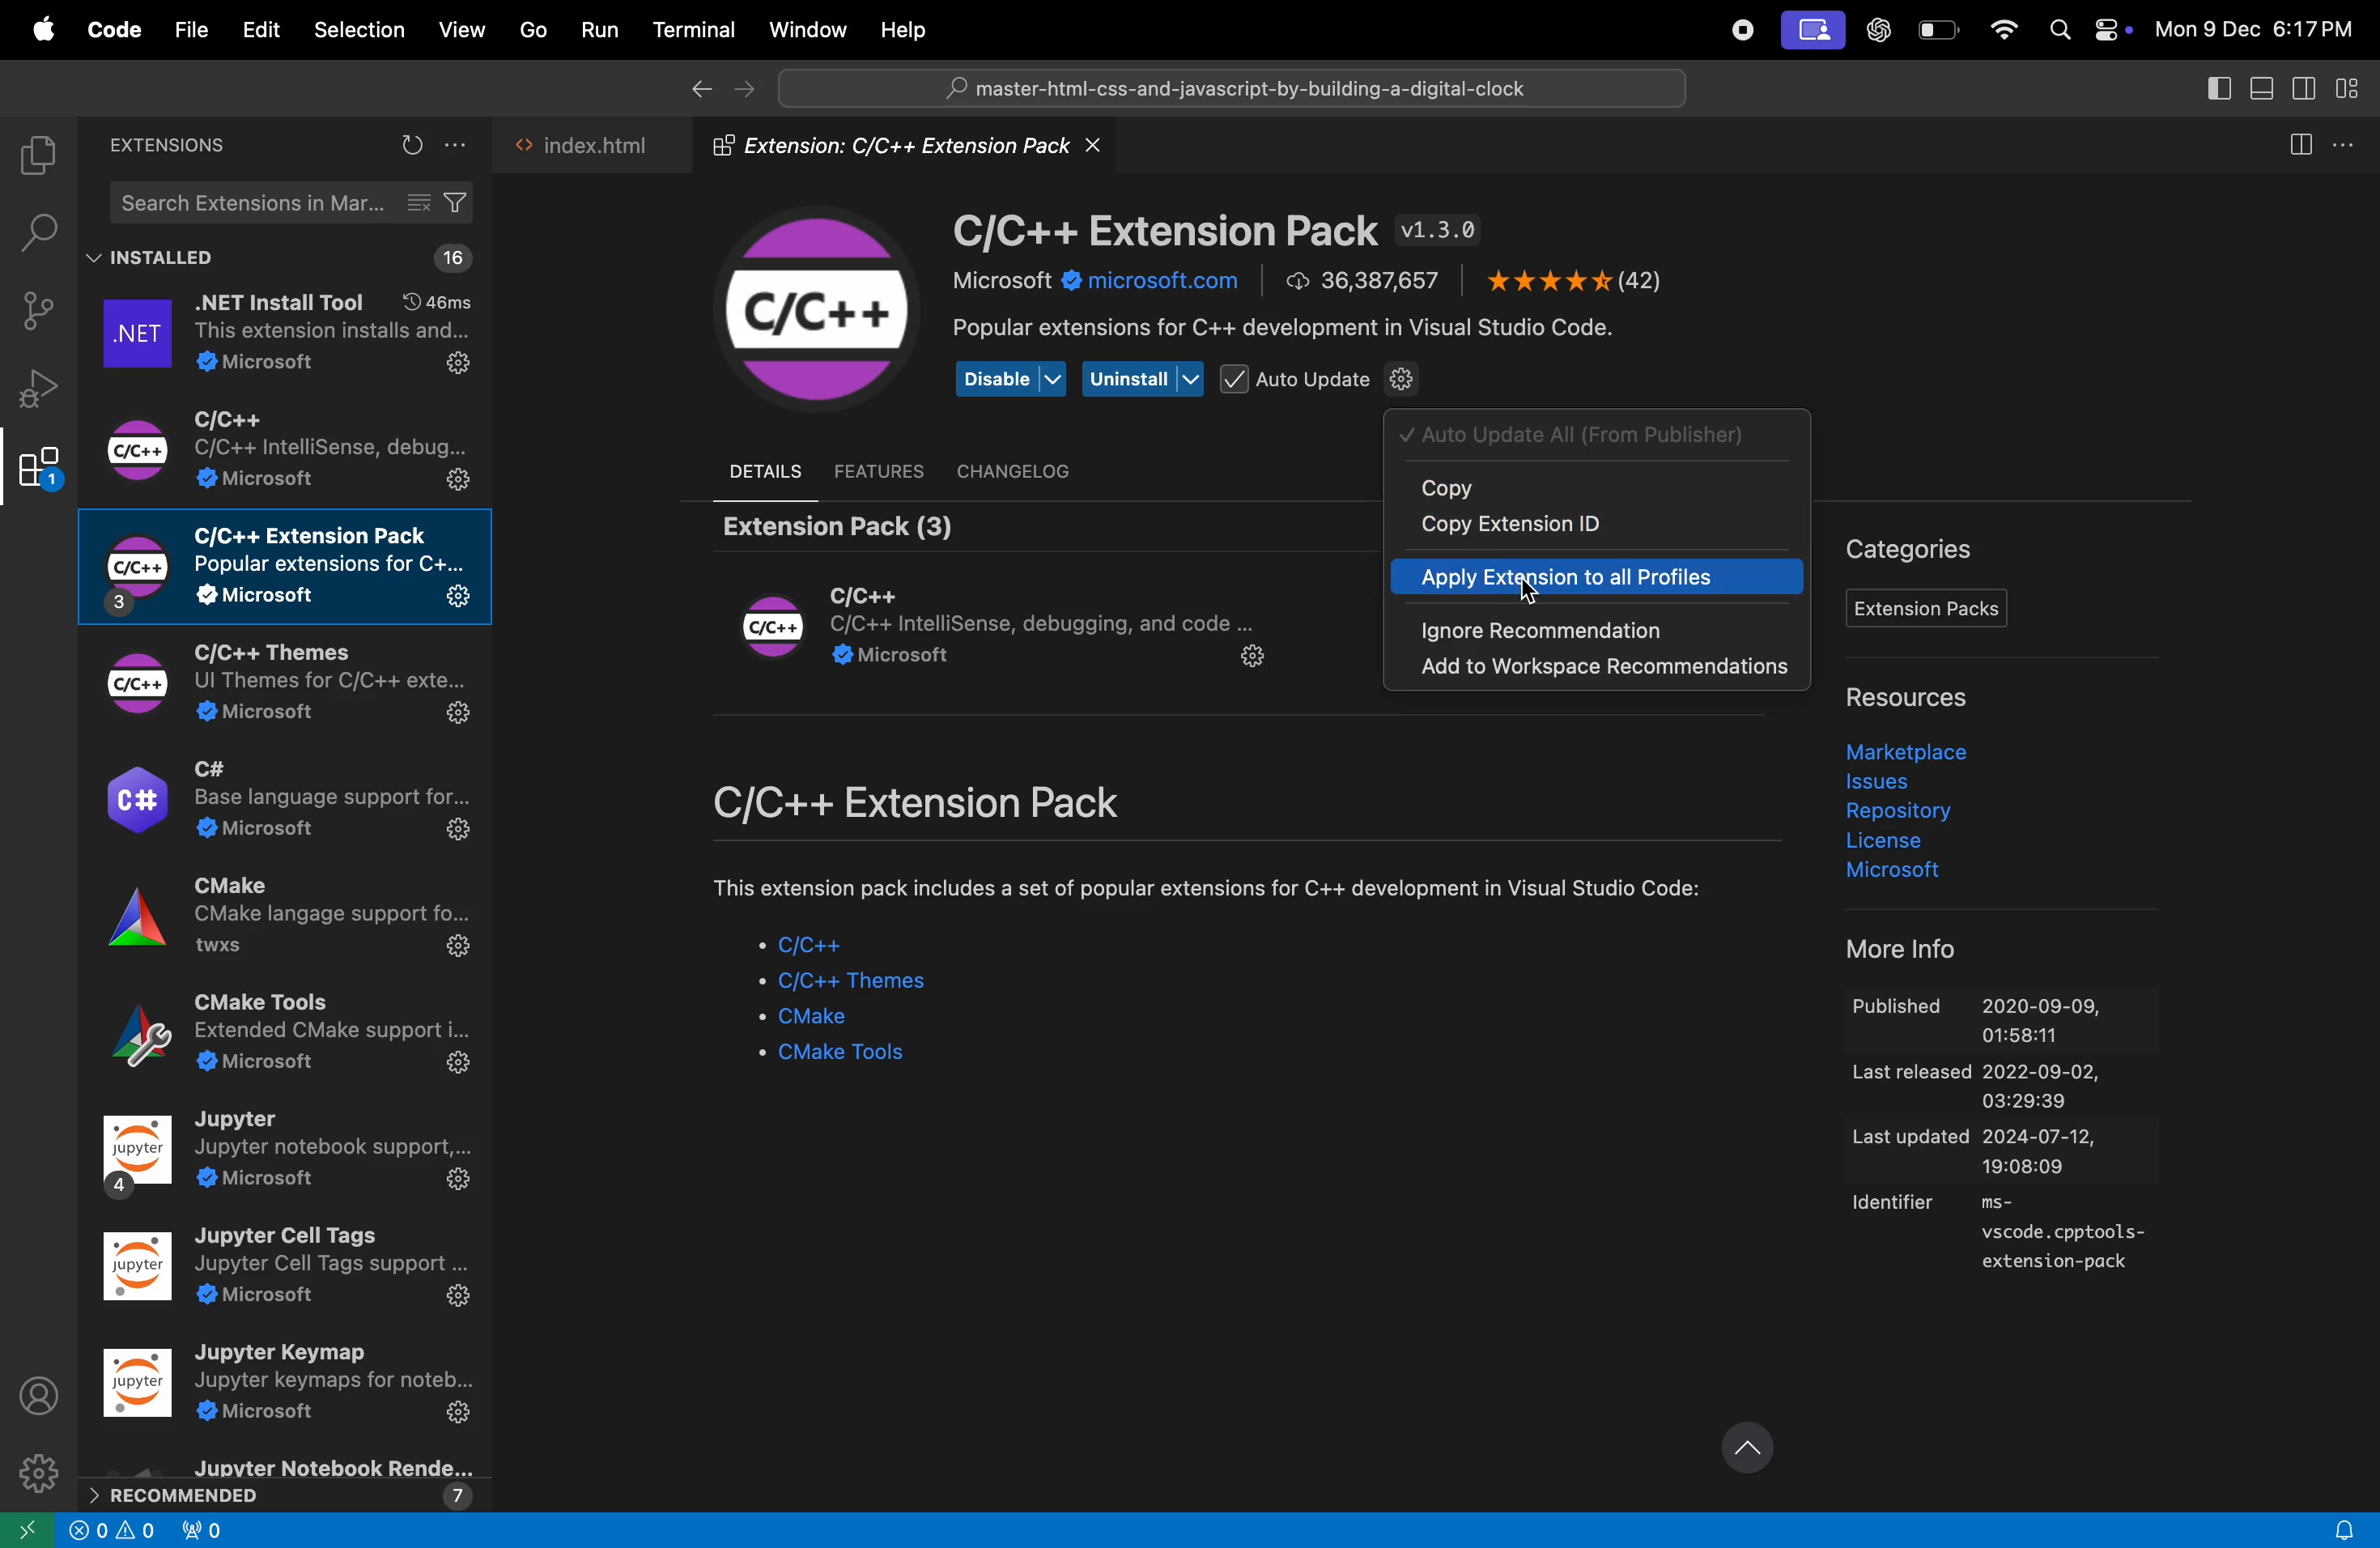 This screenshot has height=1548, width=2380. What do you see at coordinates (2350, 140) in the screenshot?
I see `more actions` at bounding box center [2350, 140].